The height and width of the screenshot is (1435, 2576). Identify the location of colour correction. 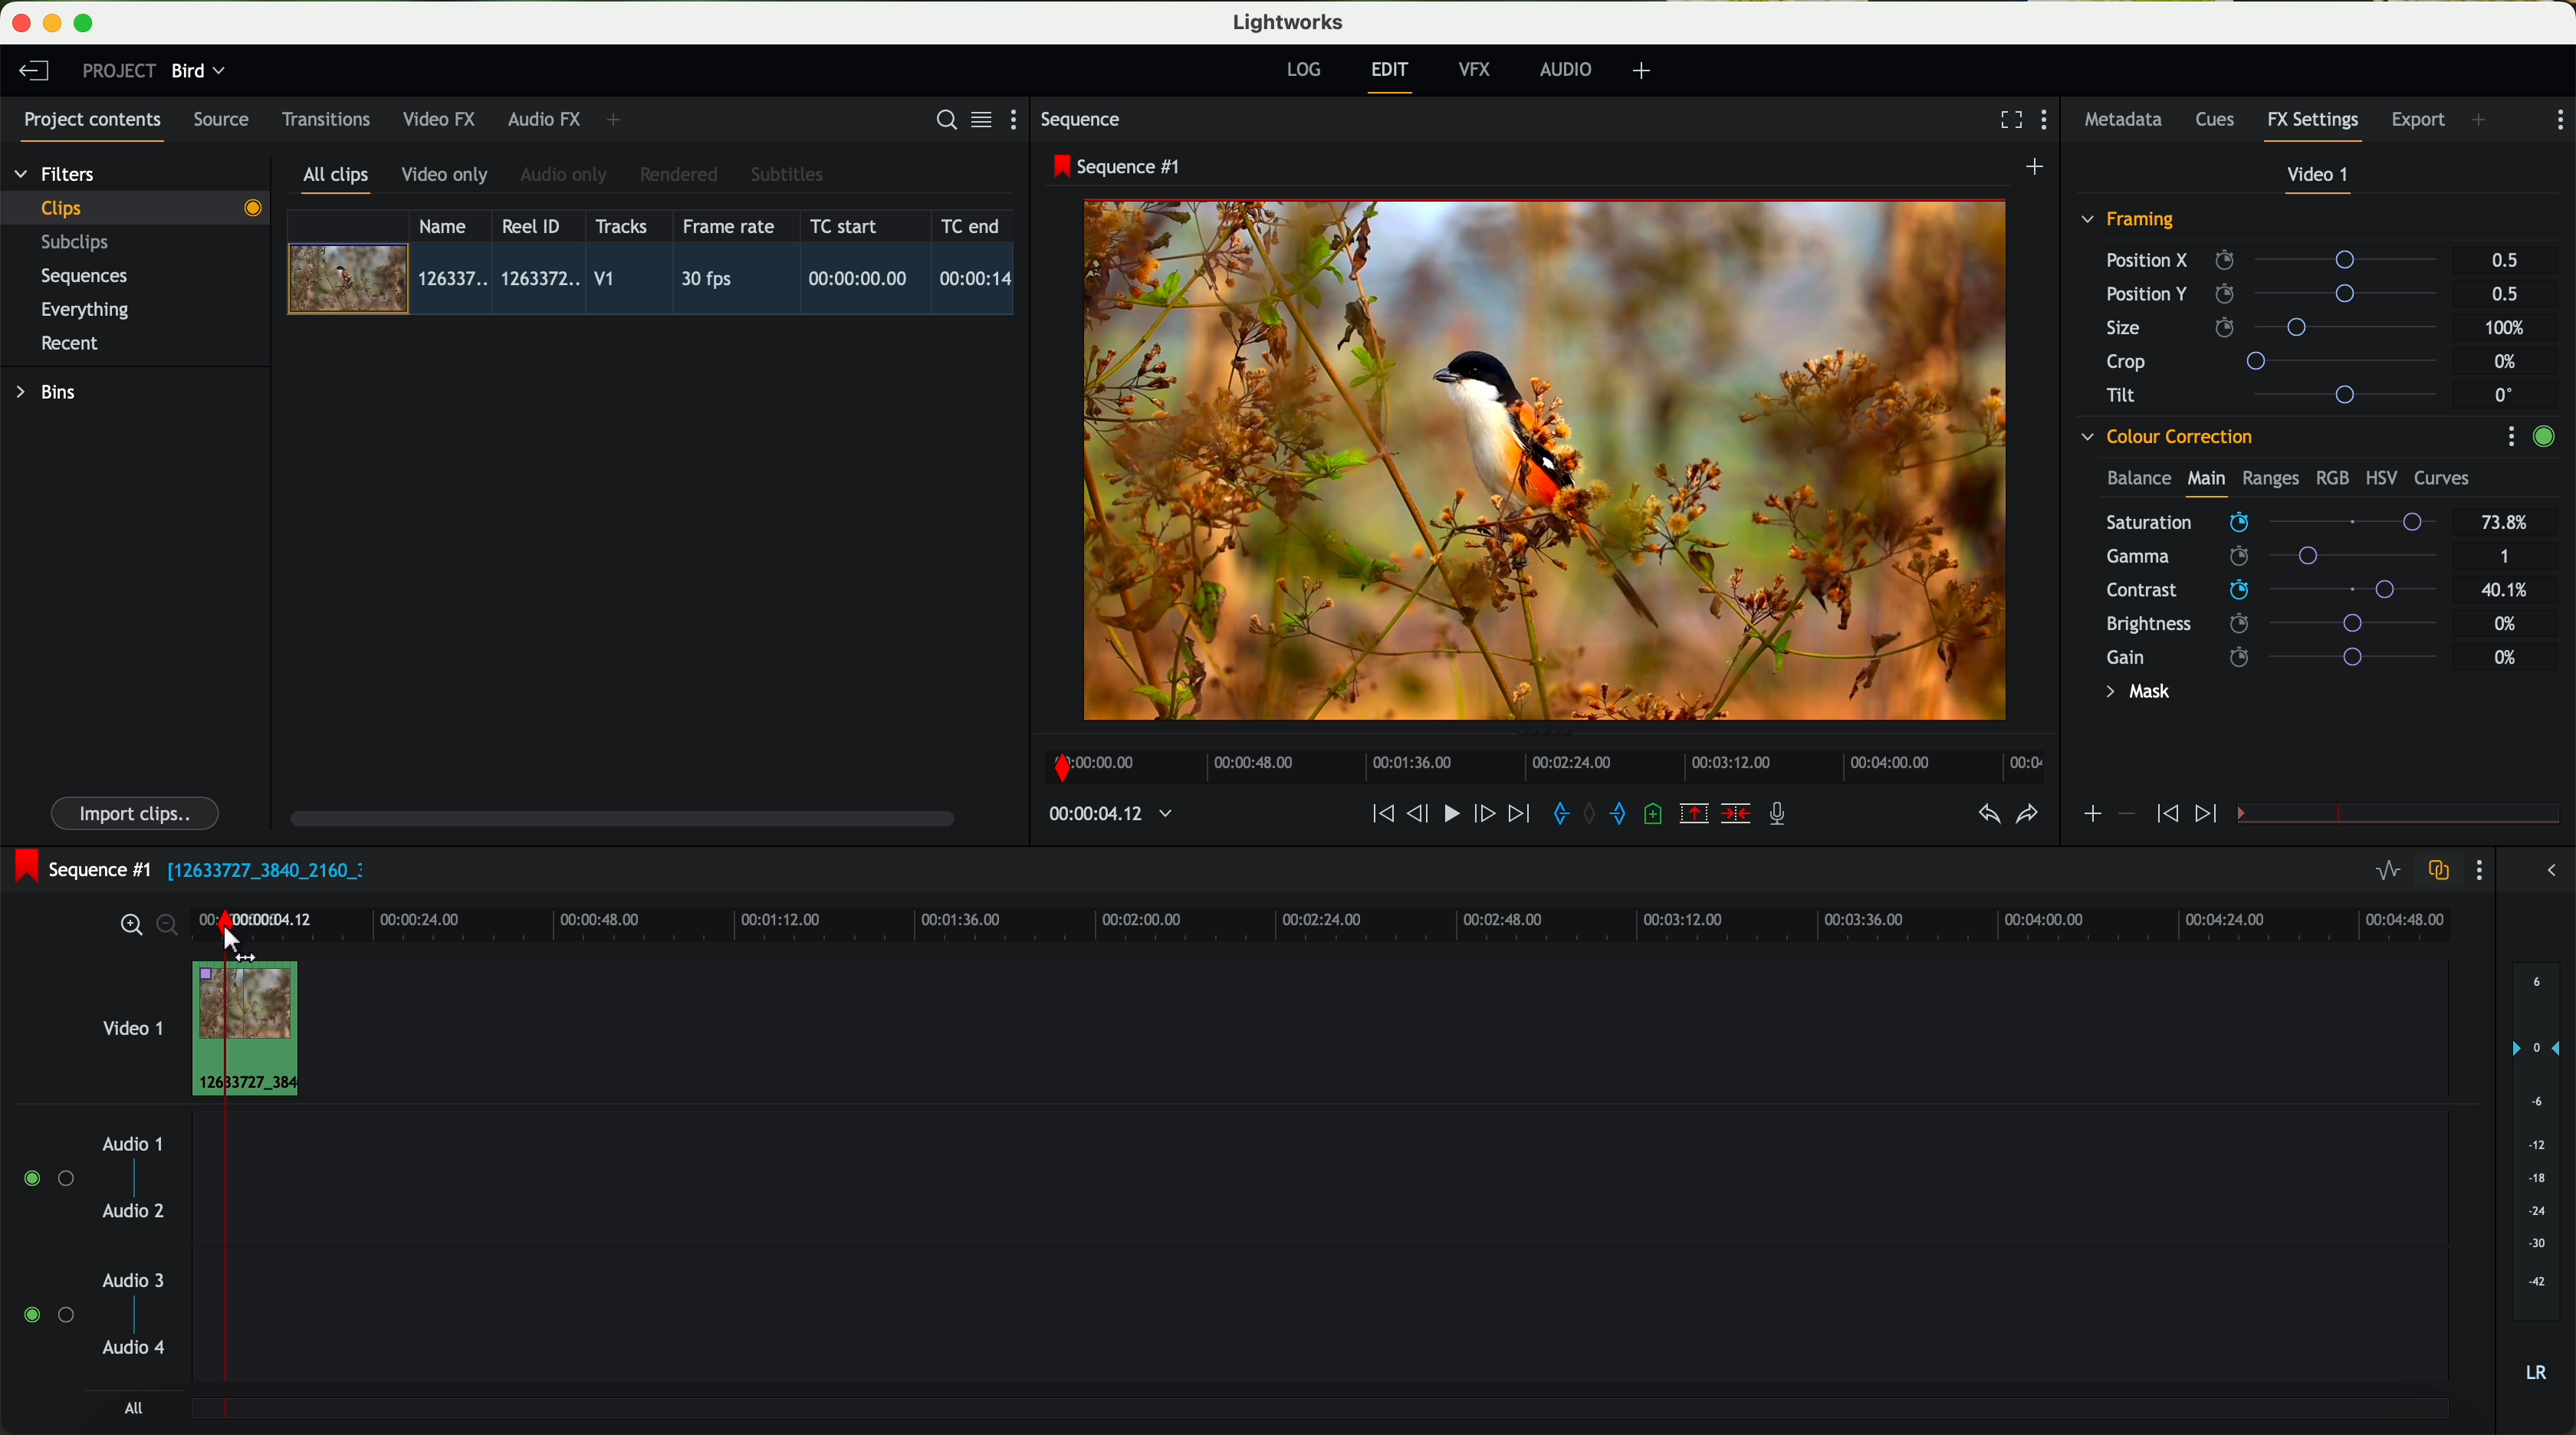
(2165, 437).